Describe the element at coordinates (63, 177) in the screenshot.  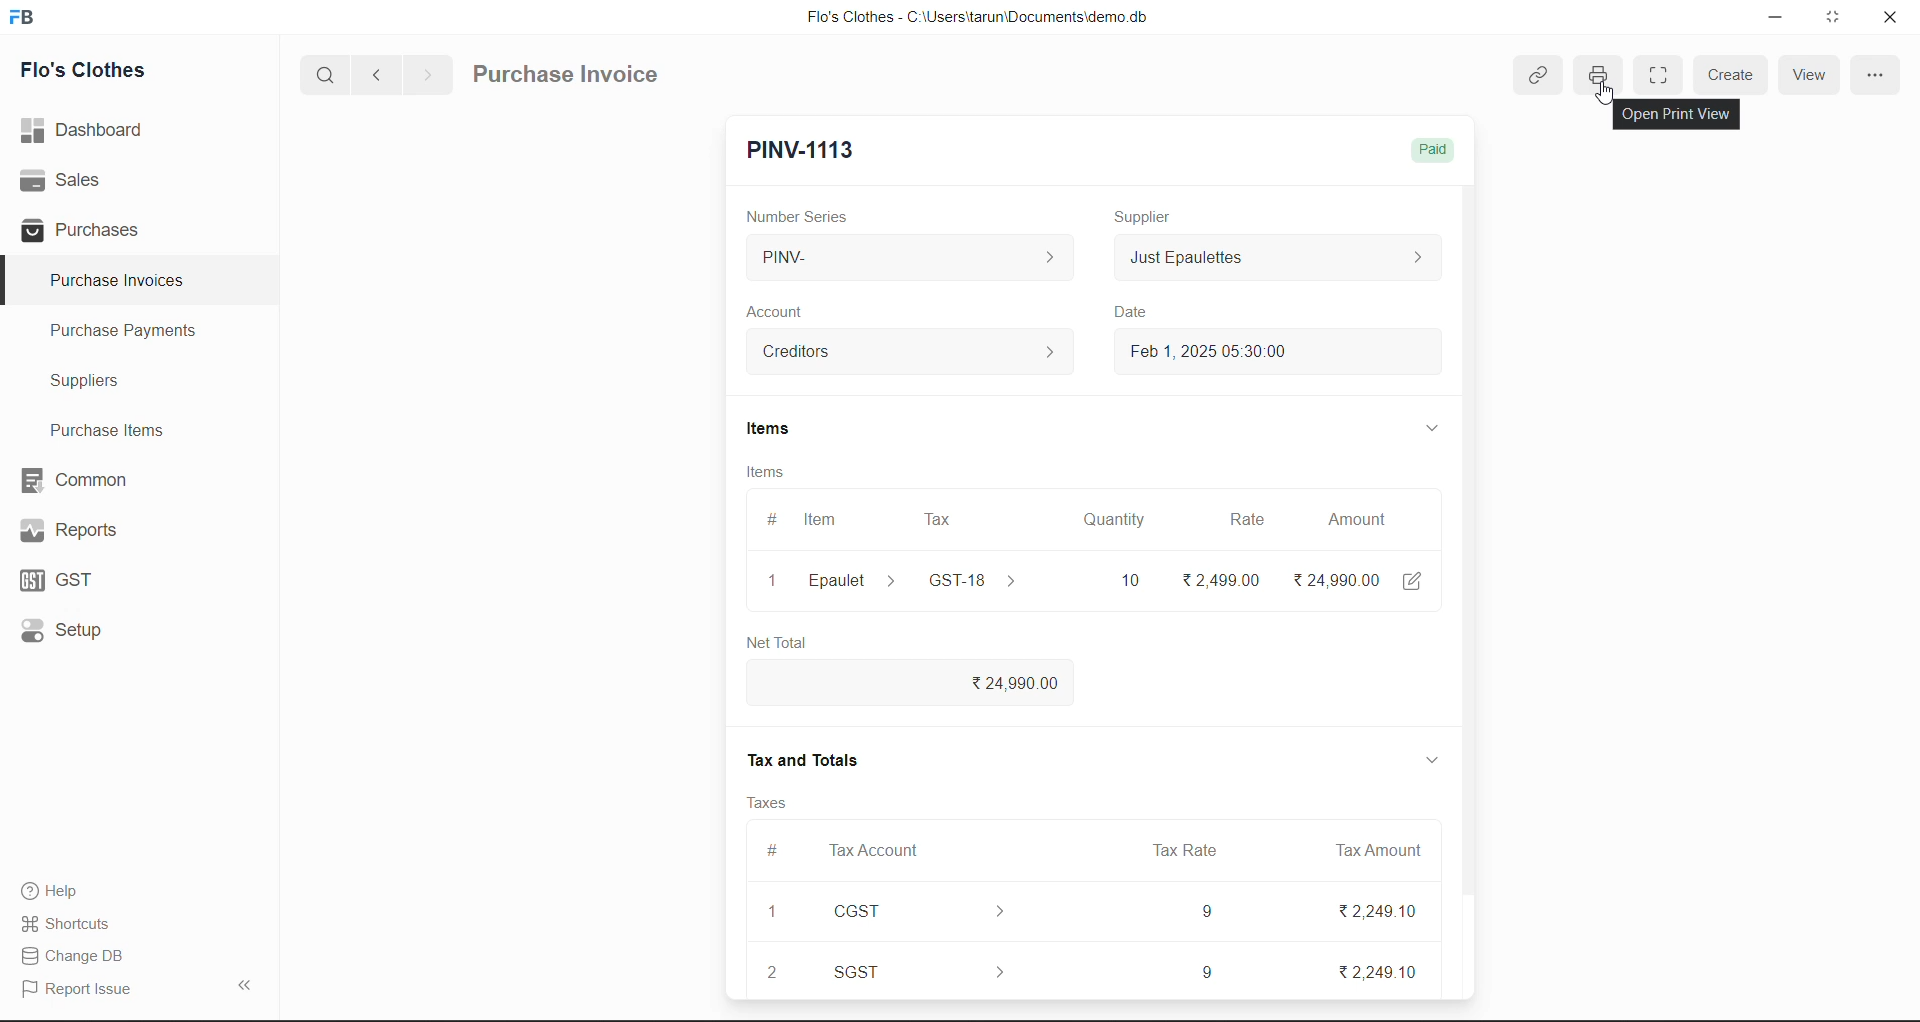
I see ` Sales` at that location.